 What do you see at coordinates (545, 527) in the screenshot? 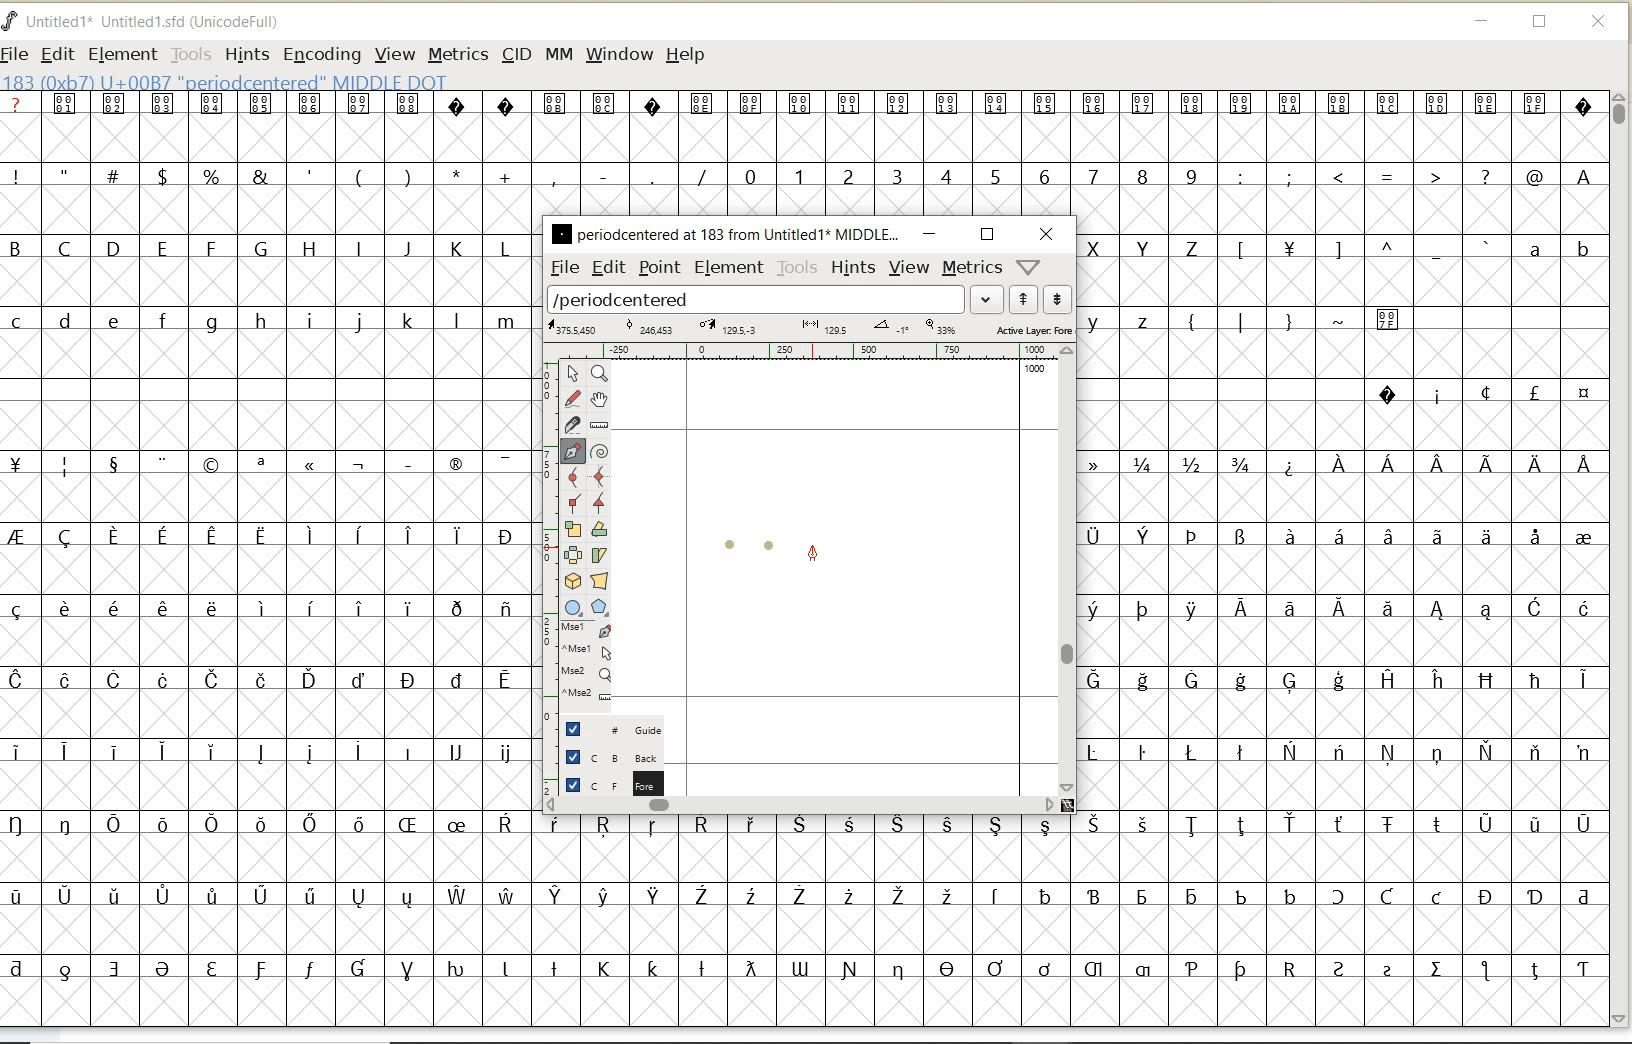
I see `scale` at bounding box center [545, 527].